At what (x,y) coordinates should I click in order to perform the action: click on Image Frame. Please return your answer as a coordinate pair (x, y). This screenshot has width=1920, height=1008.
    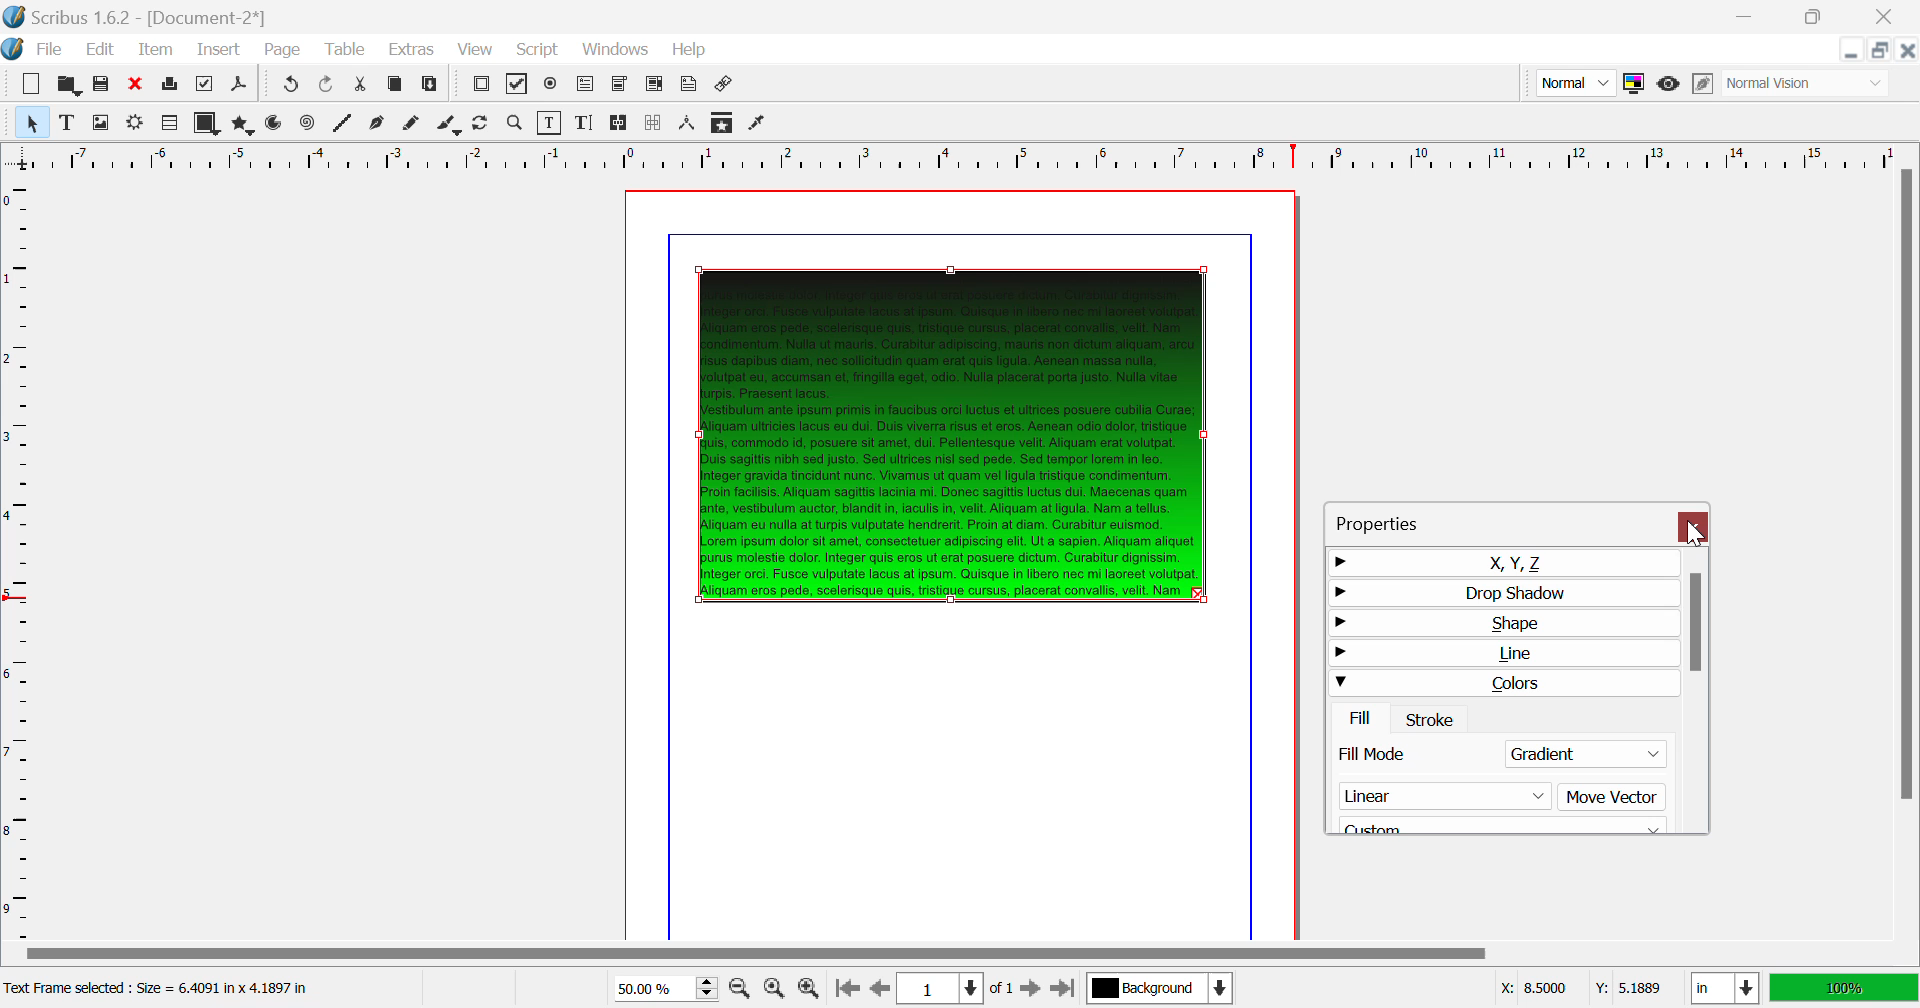
    Looking at the image, I should click on (100, 122).